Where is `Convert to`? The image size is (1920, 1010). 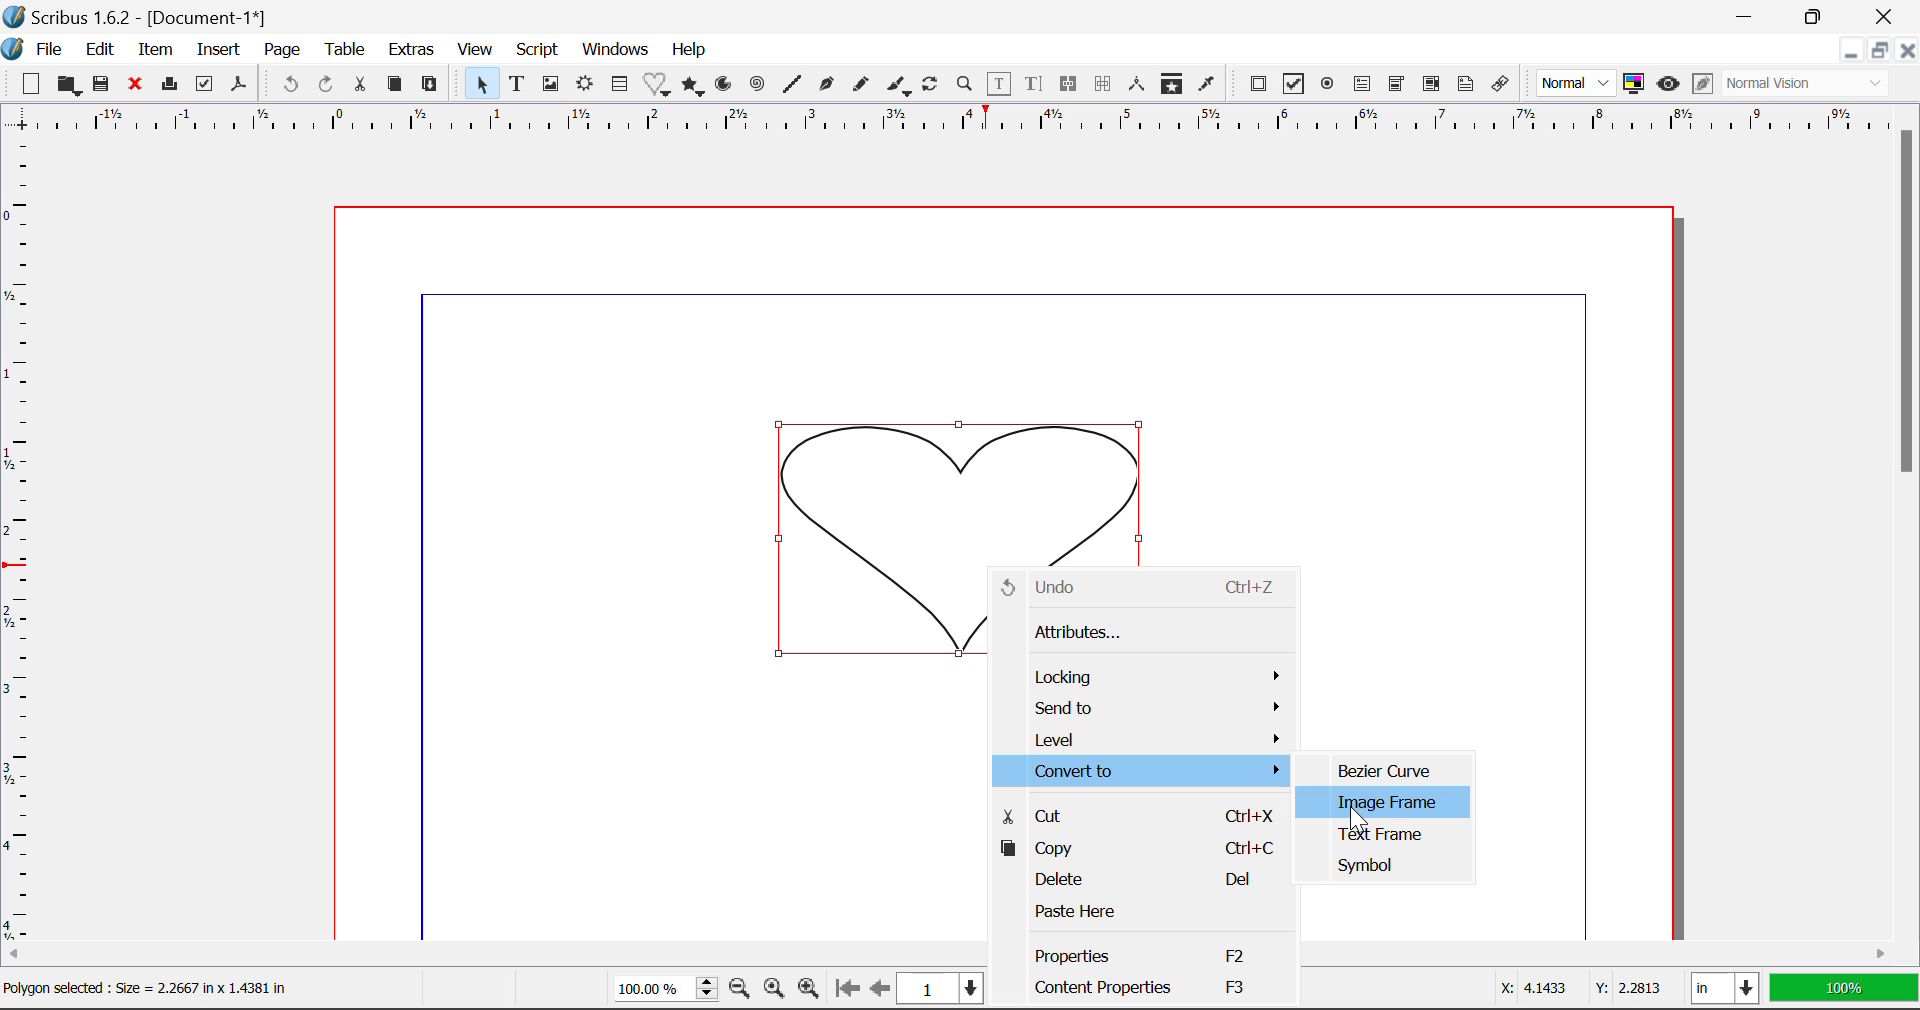 Convert to is located at coordinates (1142, 770).